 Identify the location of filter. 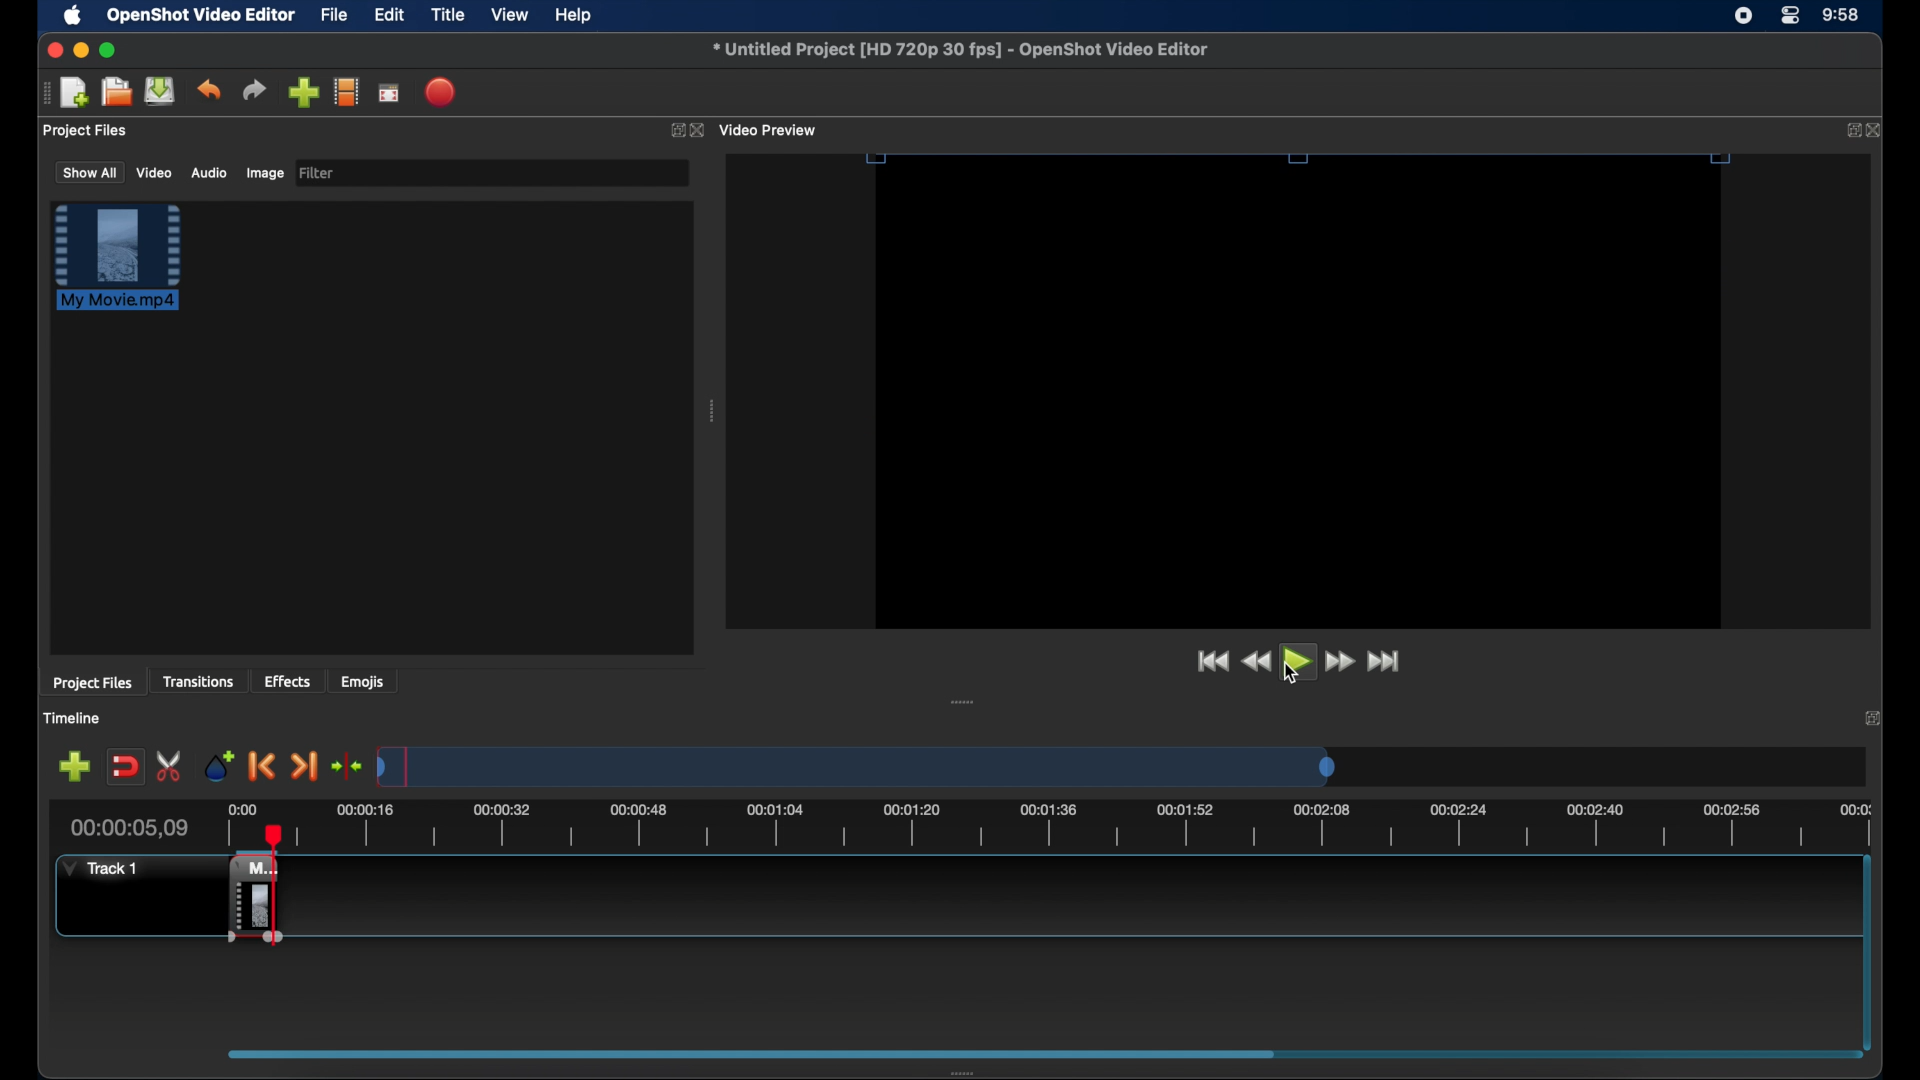
(318, 173).